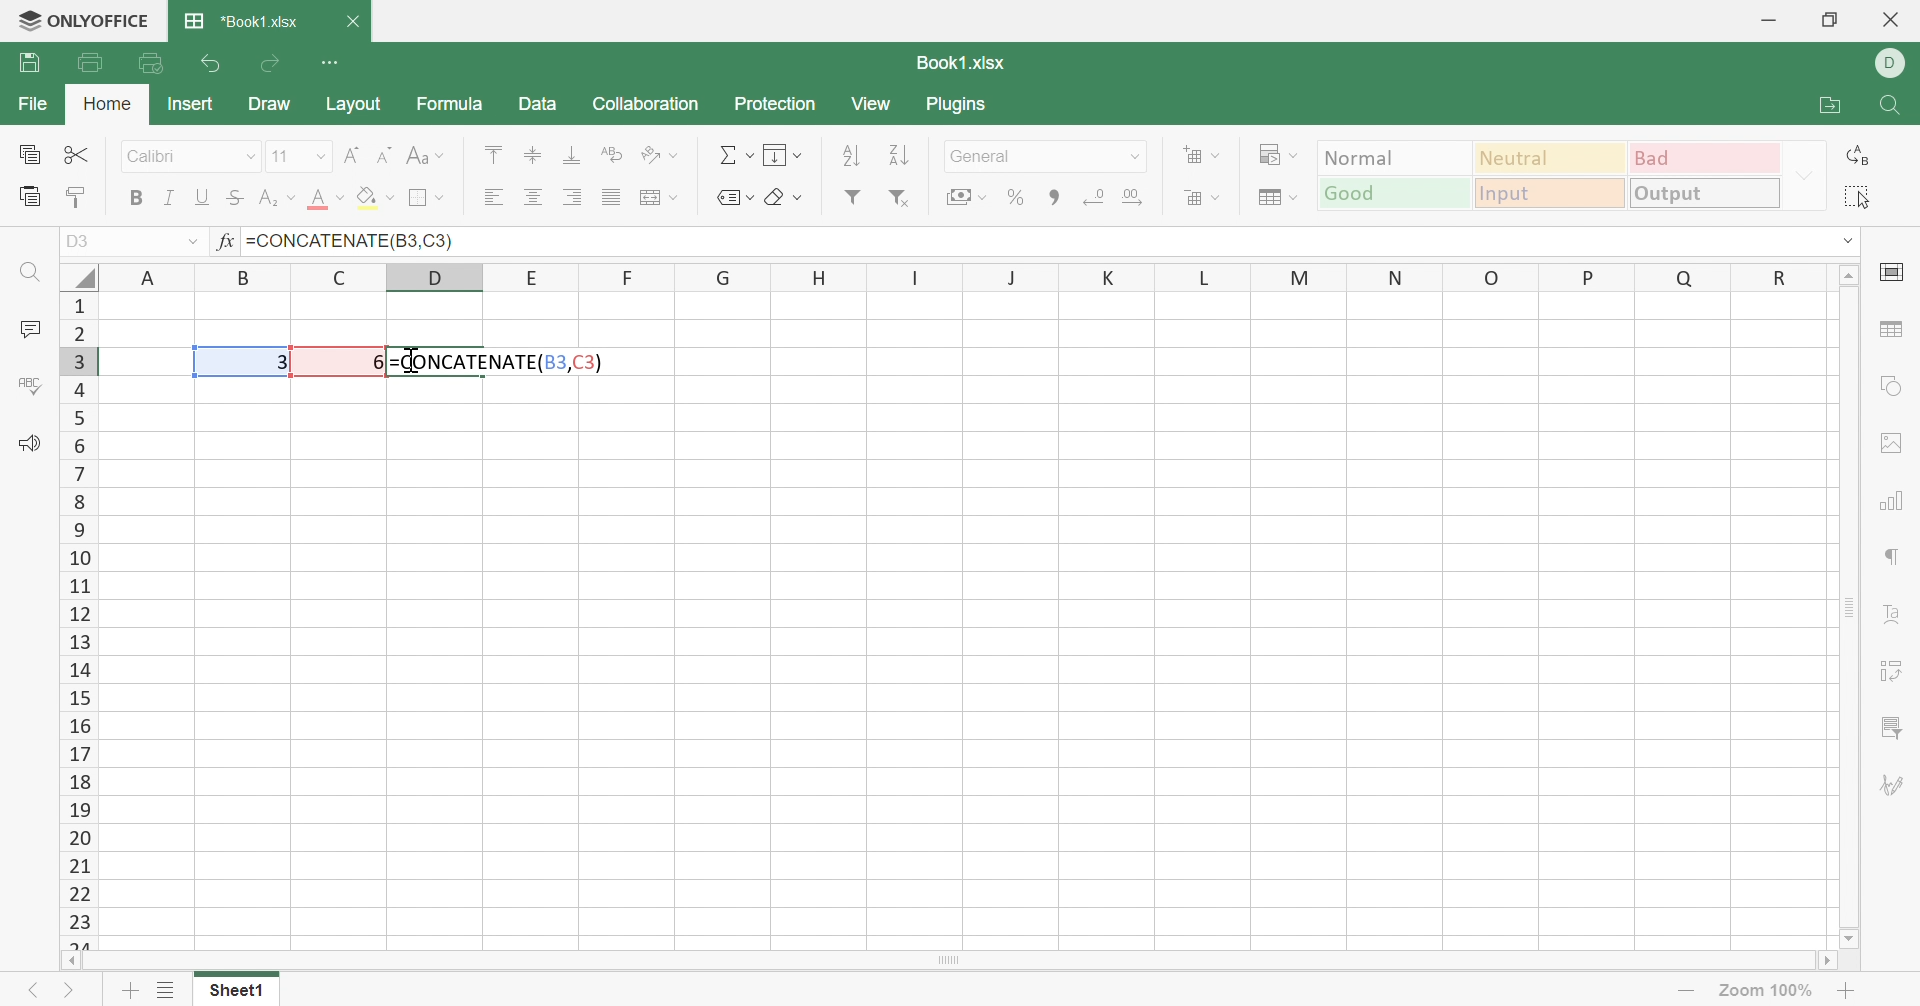  What do you see at coordinates (1896, 503) in the screenshot?
I see `Chart settings` at bounding box center [1896, 503].